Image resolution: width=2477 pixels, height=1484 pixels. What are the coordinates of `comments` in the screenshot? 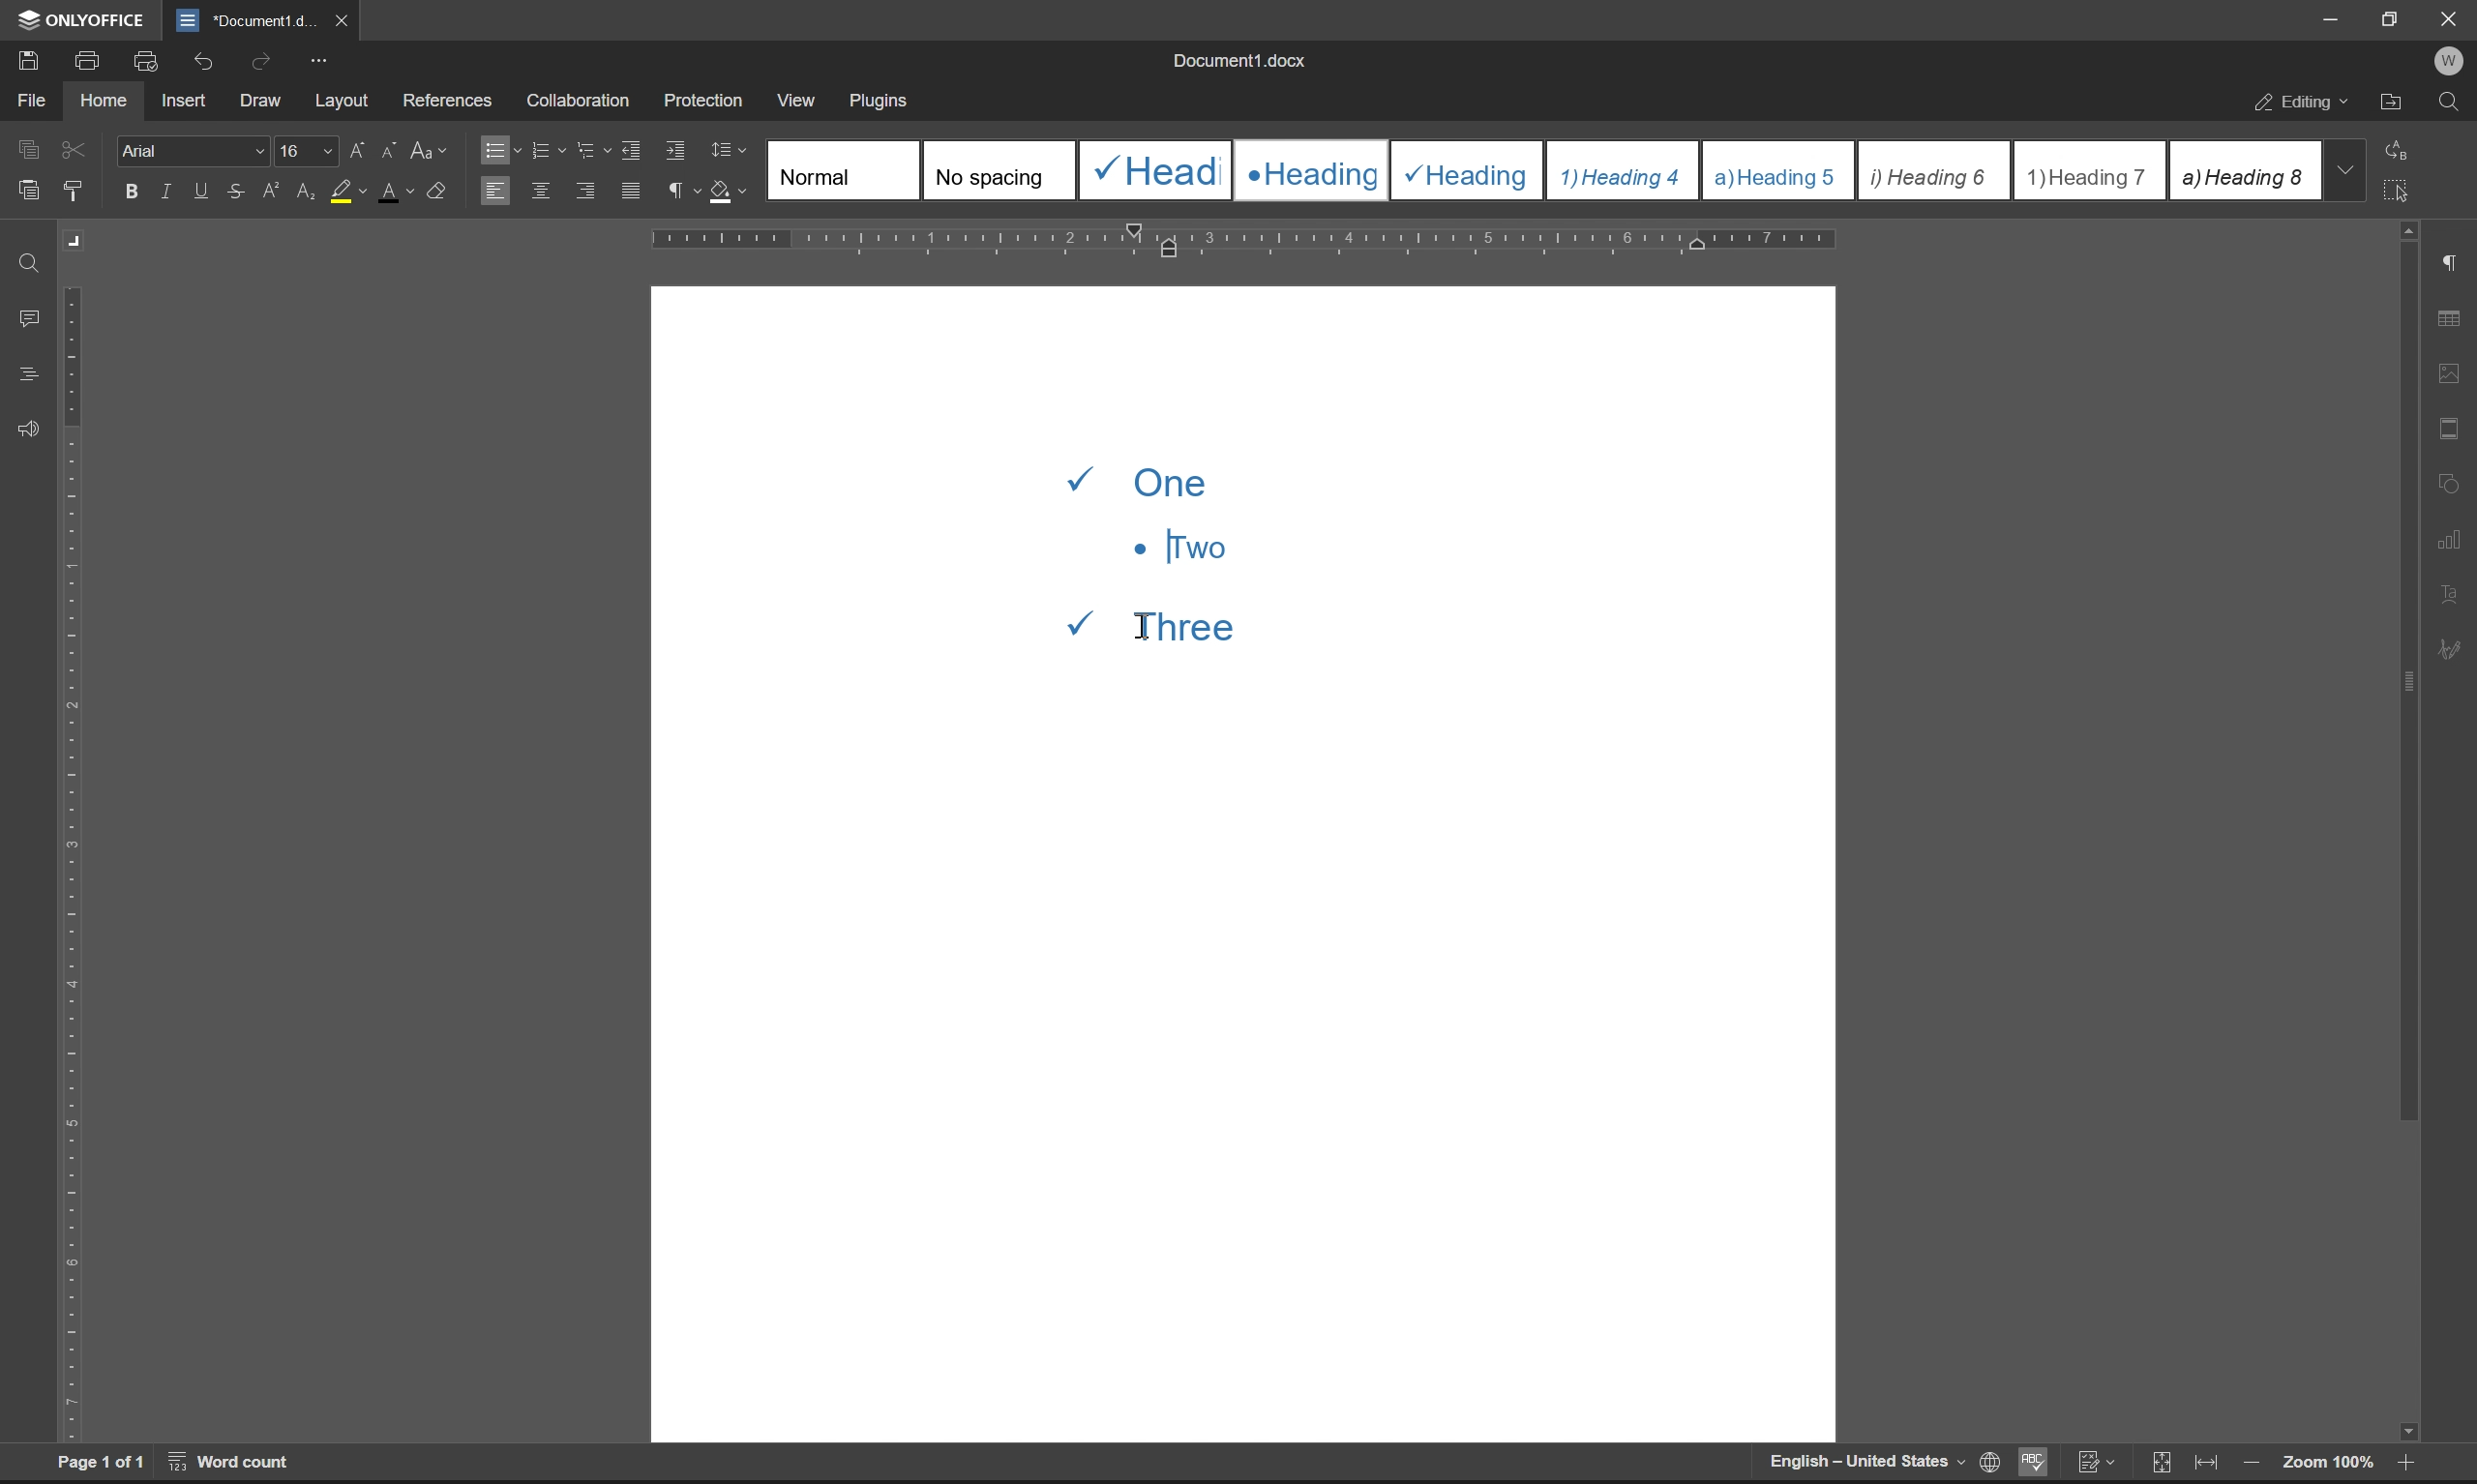 It's located at (33, 319).